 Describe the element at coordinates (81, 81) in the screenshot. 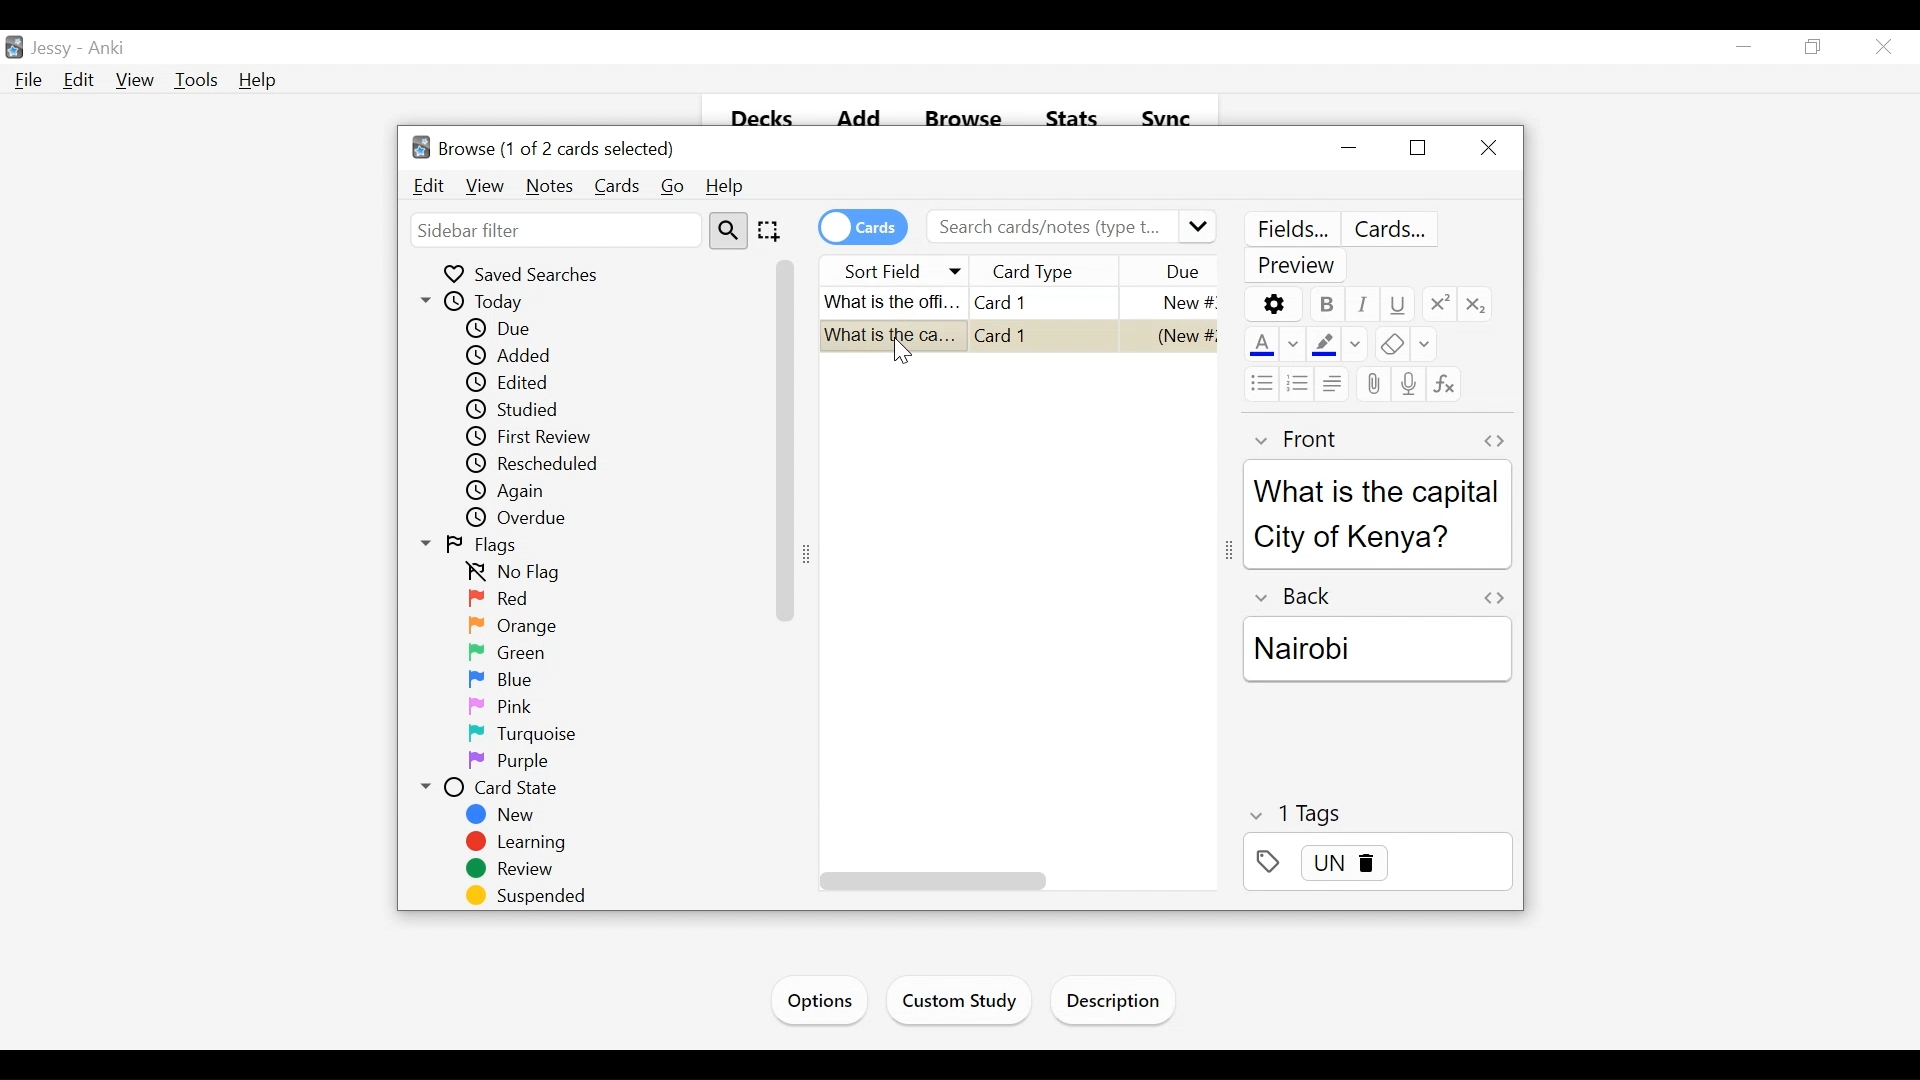

I see `Edit` at that location.